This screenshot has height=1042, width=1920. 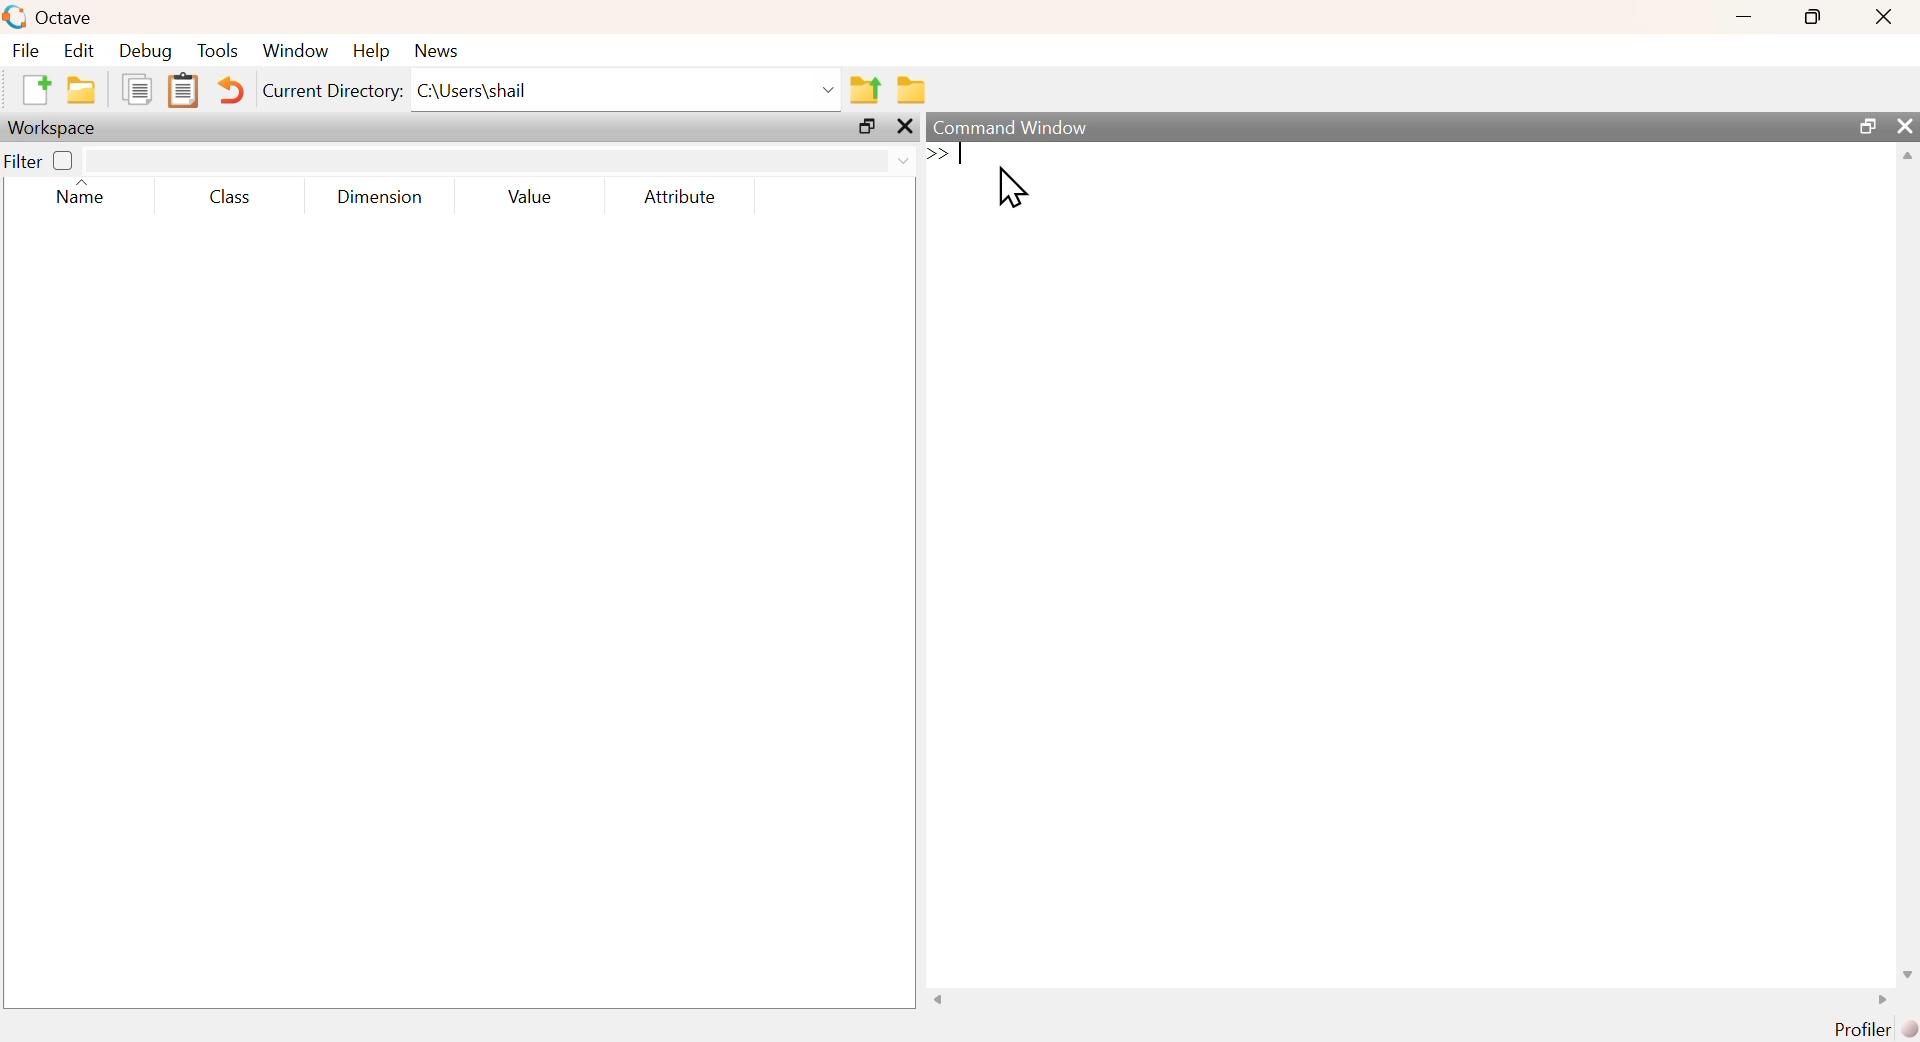 I want to click on Name, so click(x=80, y=193).